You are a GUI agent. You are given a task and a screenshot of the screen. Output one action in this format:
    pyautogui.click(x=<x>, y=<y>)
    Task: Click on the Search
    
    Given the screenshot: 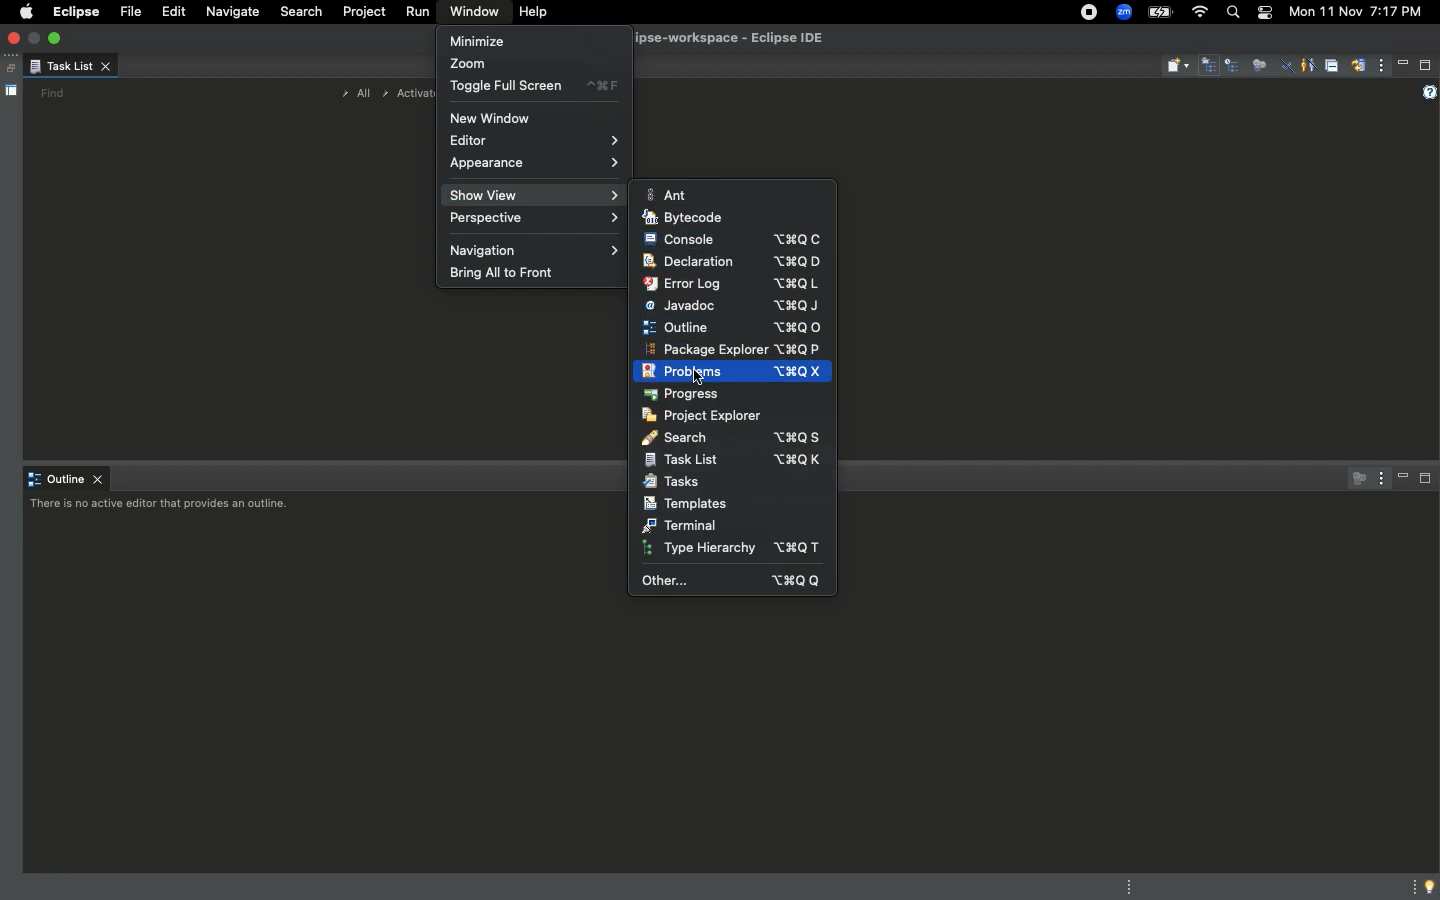 What is the action you would take?
    pyautogui.click(x=301, y=14)
    